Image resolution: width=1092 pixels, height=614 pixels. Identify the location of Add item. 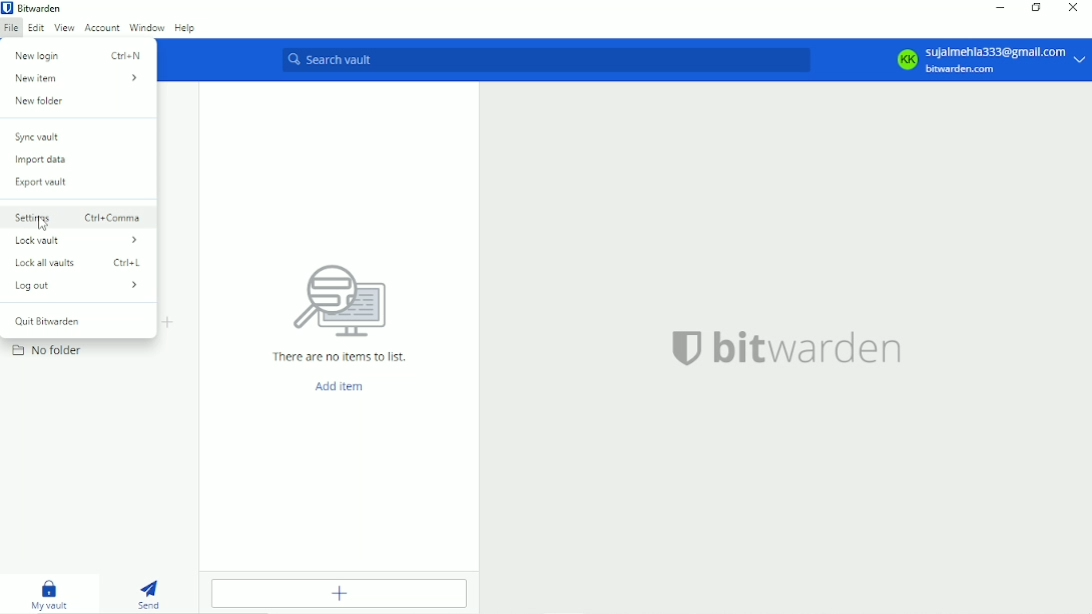
(339, 388).